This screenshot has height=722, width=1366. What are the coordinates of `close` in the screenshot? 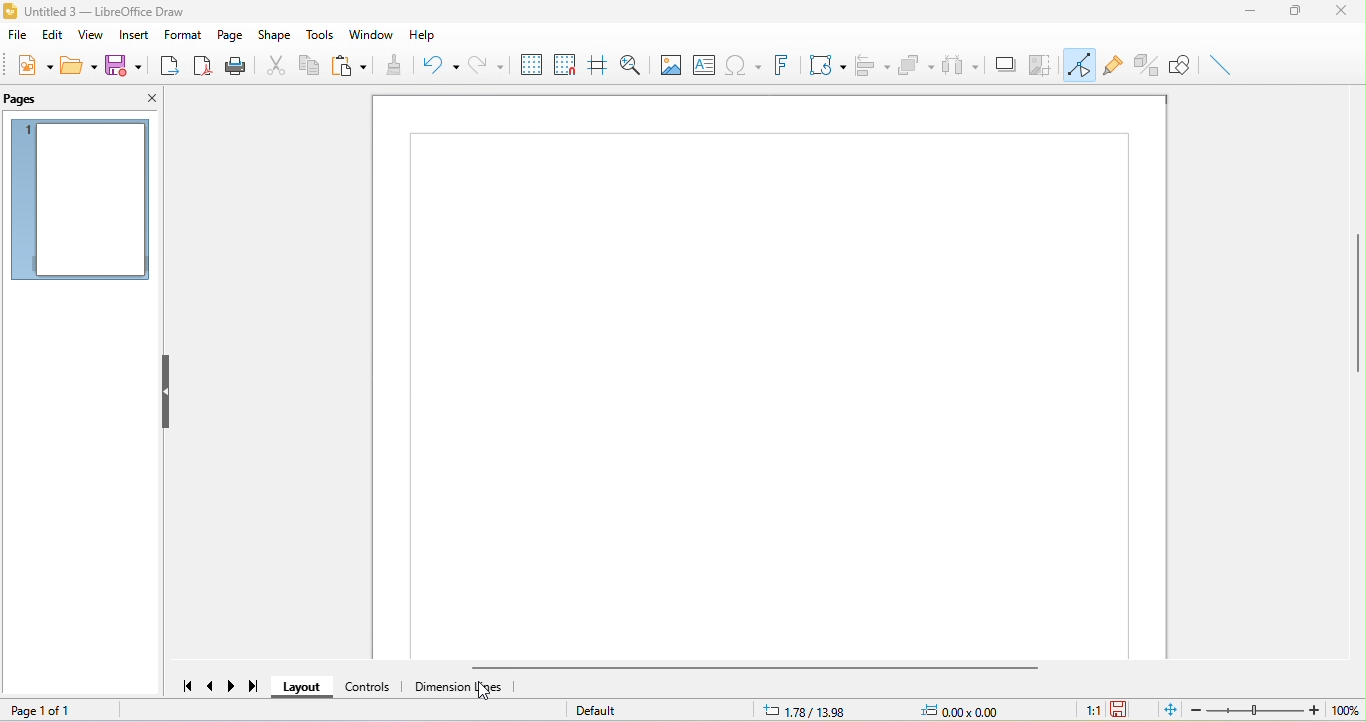 It's located at (146, 100).